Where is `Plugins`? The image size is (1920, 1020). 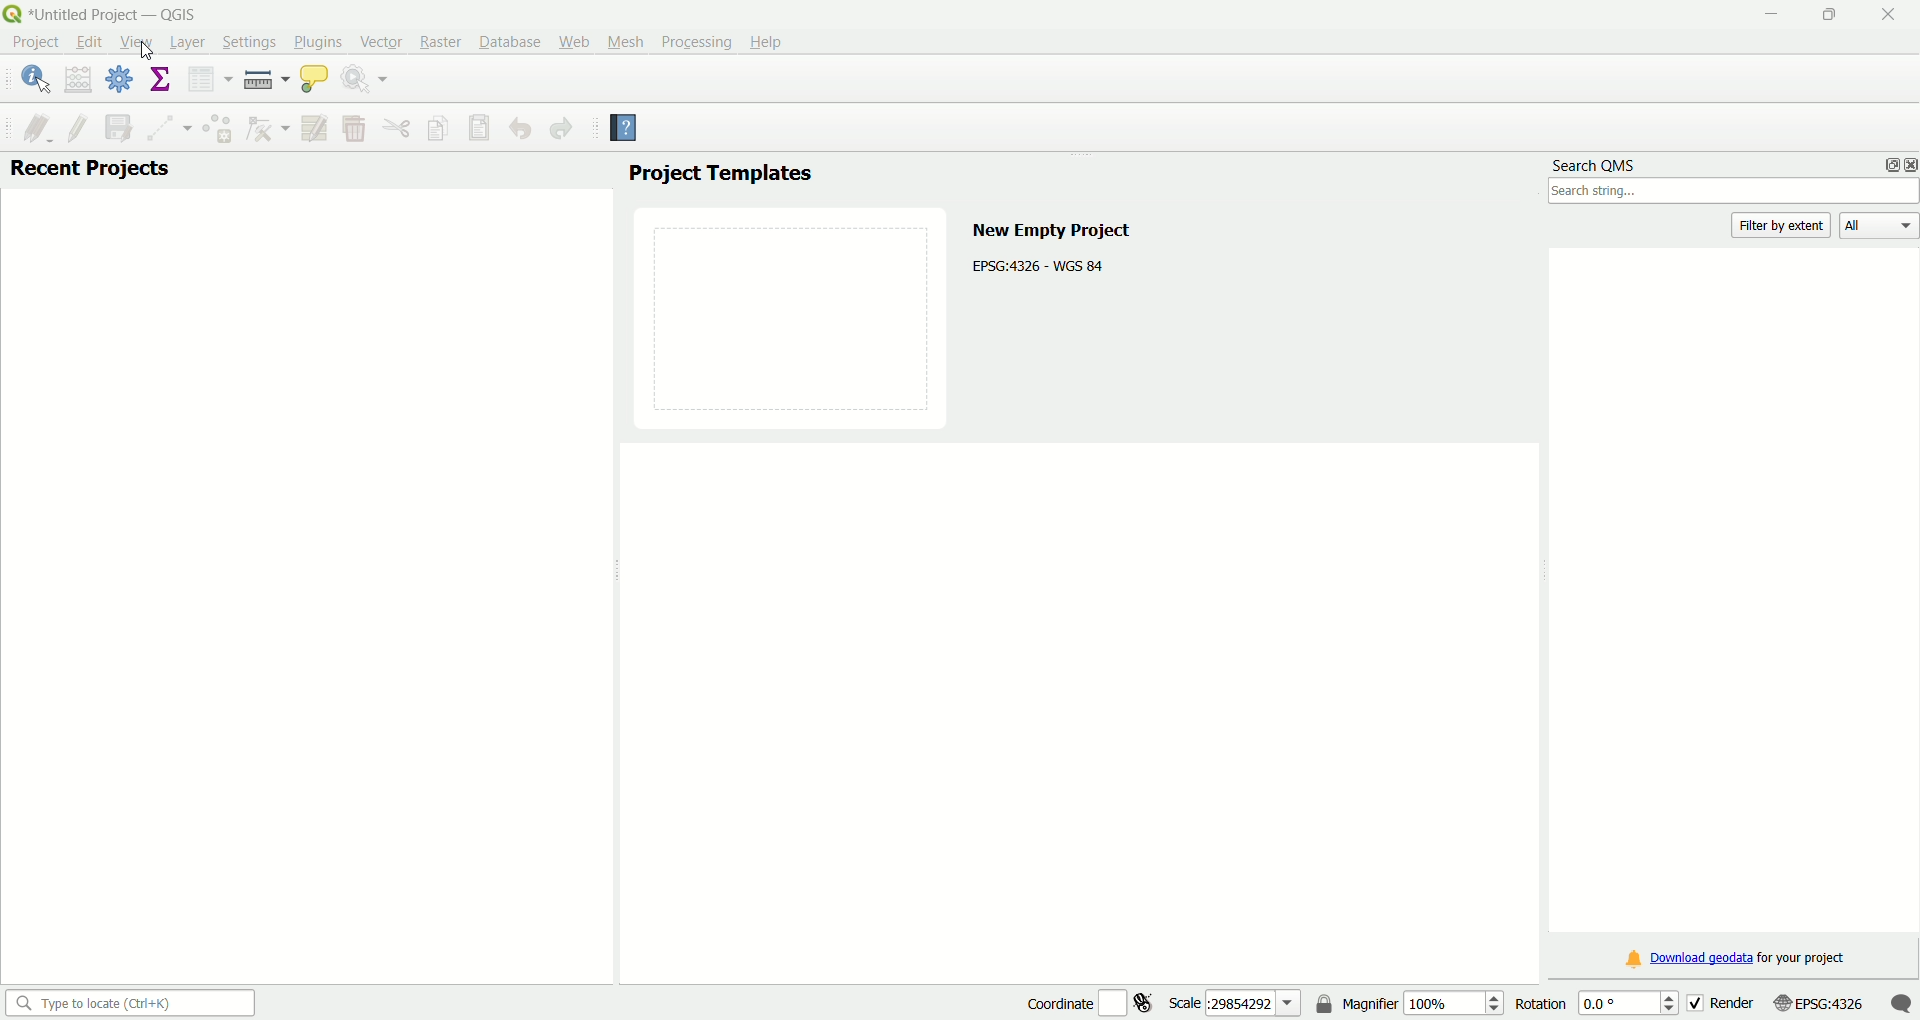
Plugins is located at coordinates (318, 41).